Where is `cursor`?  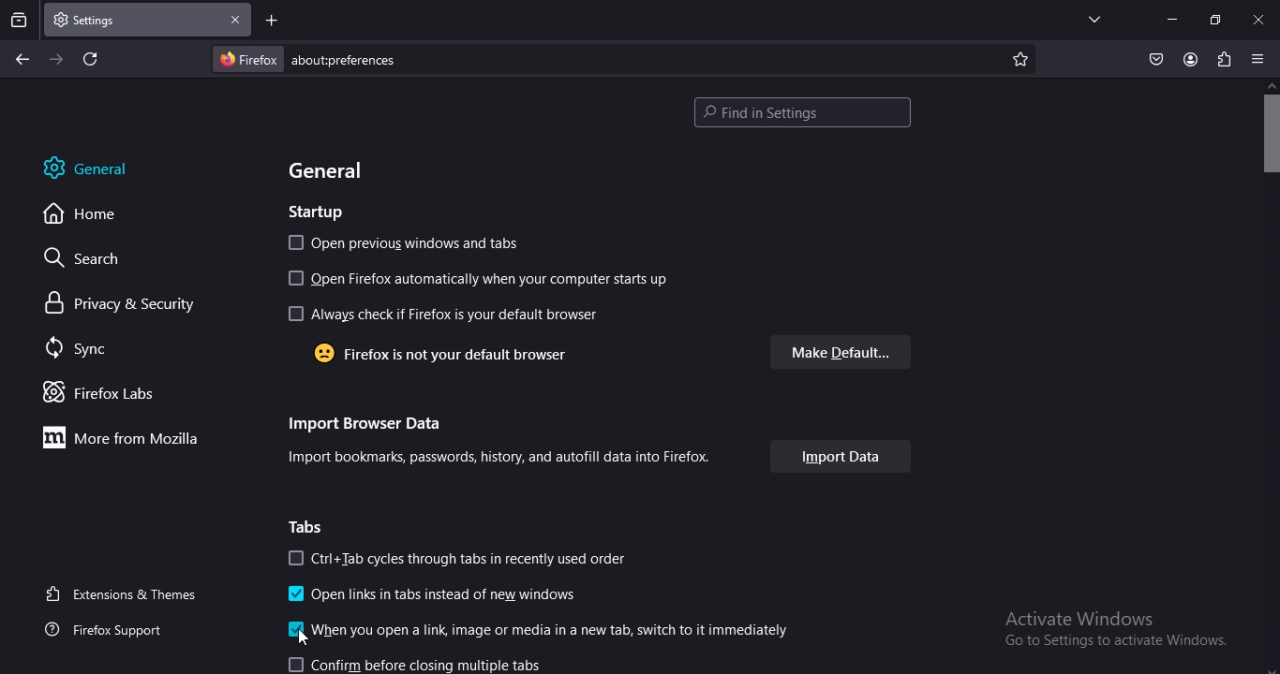
cursor is located at coordinates (301, 640).